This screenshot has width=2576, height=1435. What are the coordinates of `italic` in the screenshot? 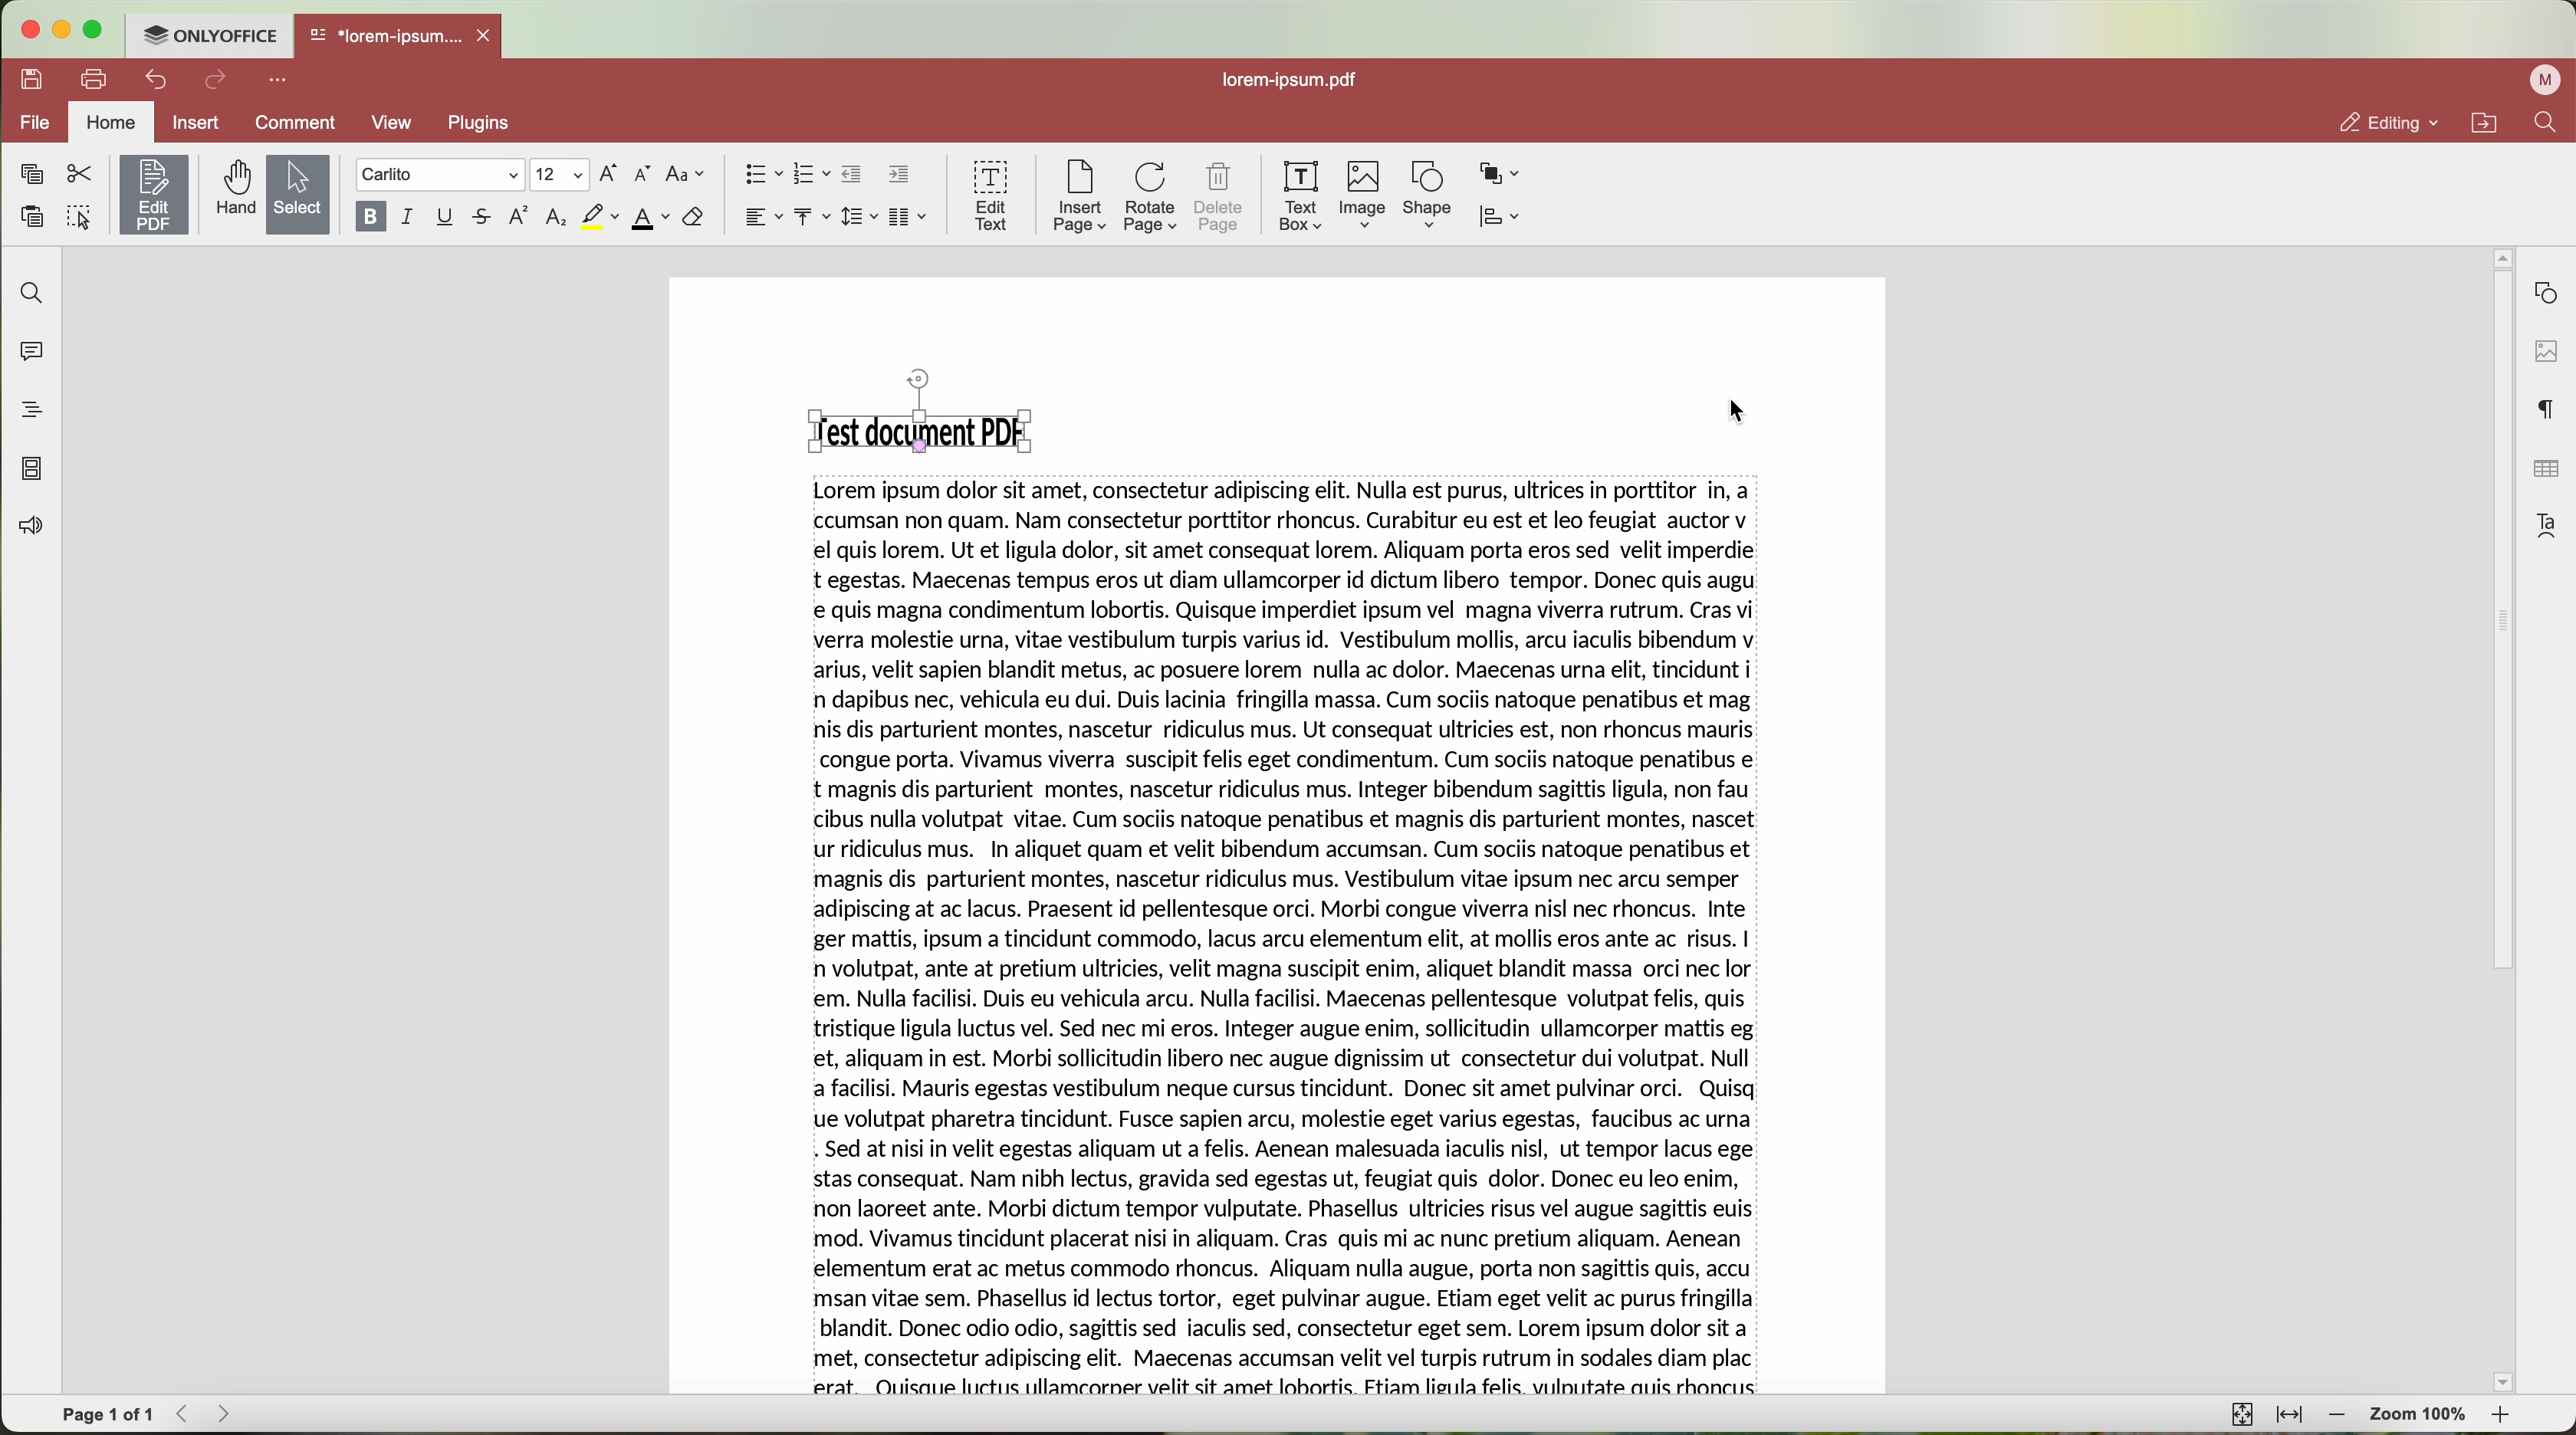 It's located at (410, 218).